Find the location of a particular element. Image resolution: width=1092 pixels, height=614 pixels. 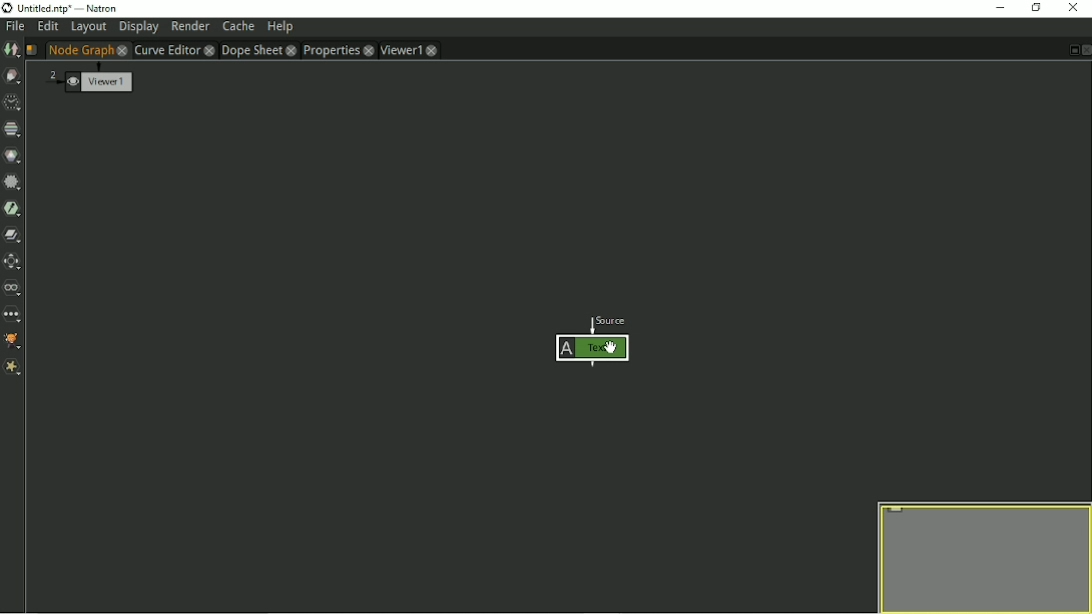

Image is located at coordinates (11, 50).